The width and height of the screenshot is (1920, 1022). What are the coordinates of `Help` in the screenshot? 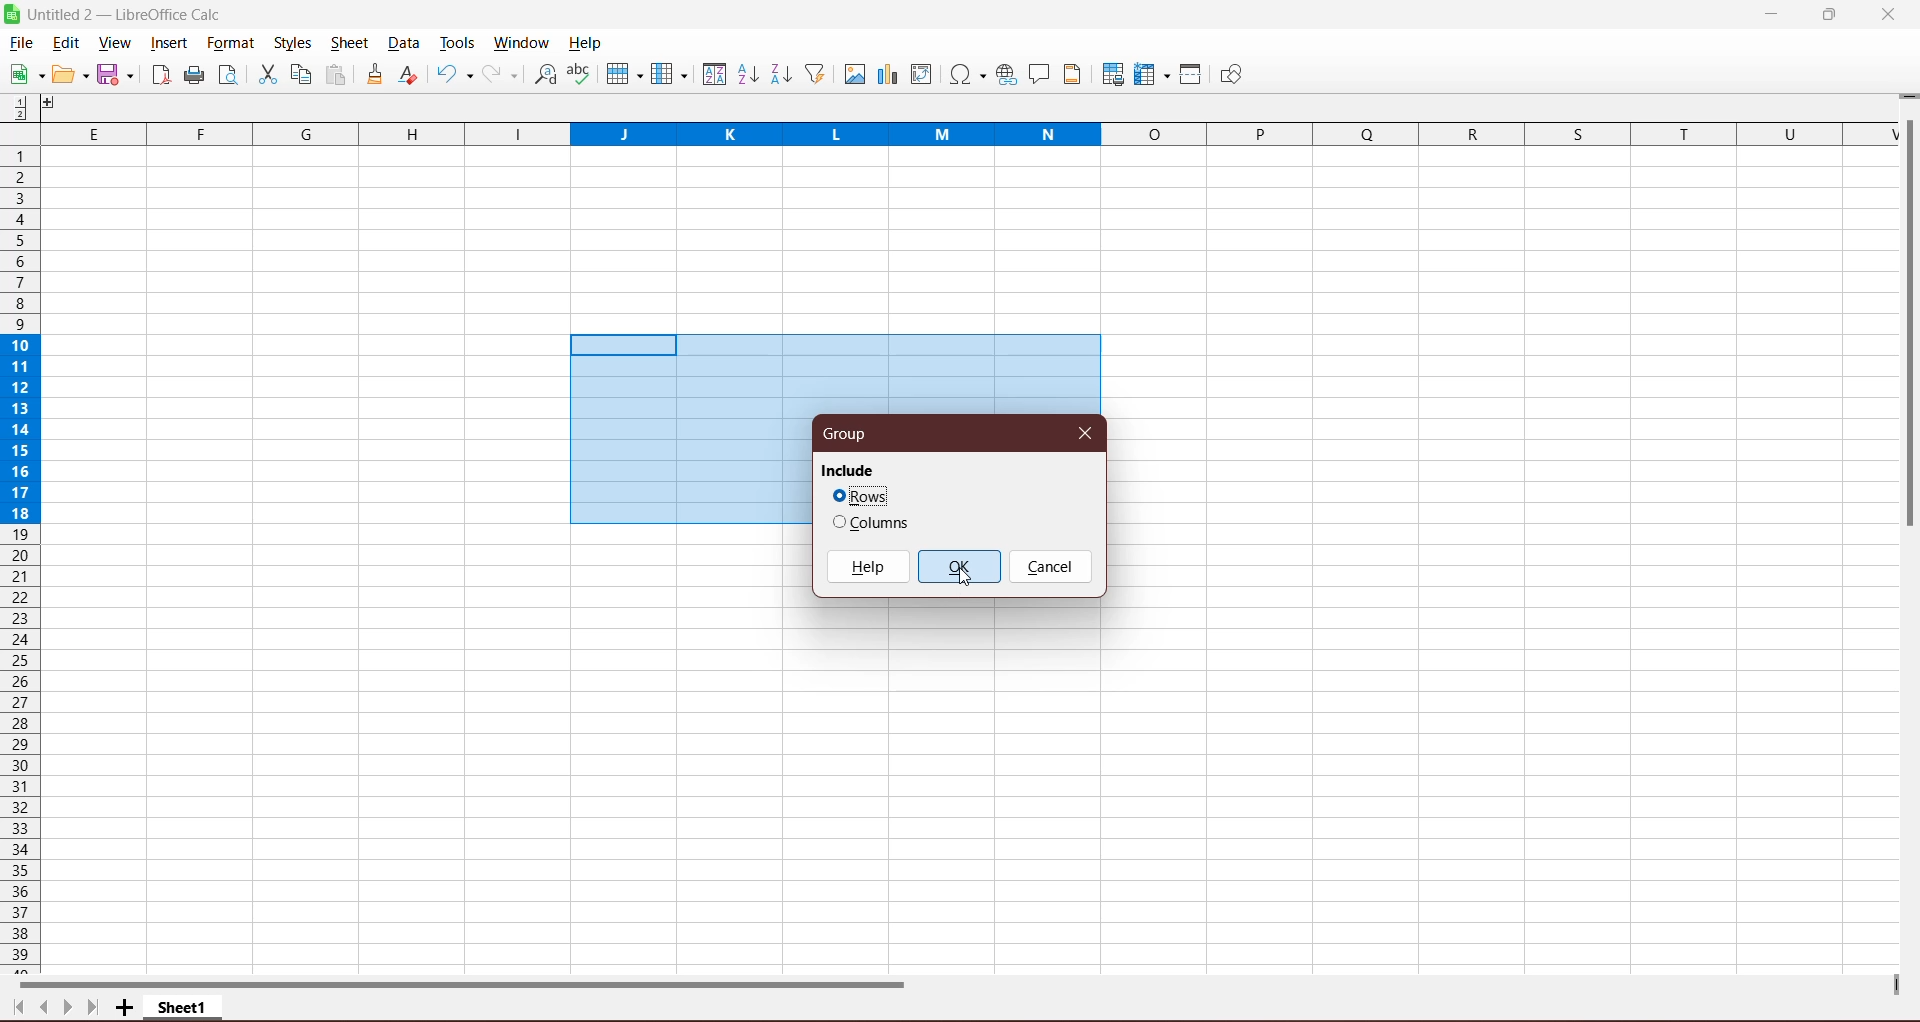 It's located at (586, 45).